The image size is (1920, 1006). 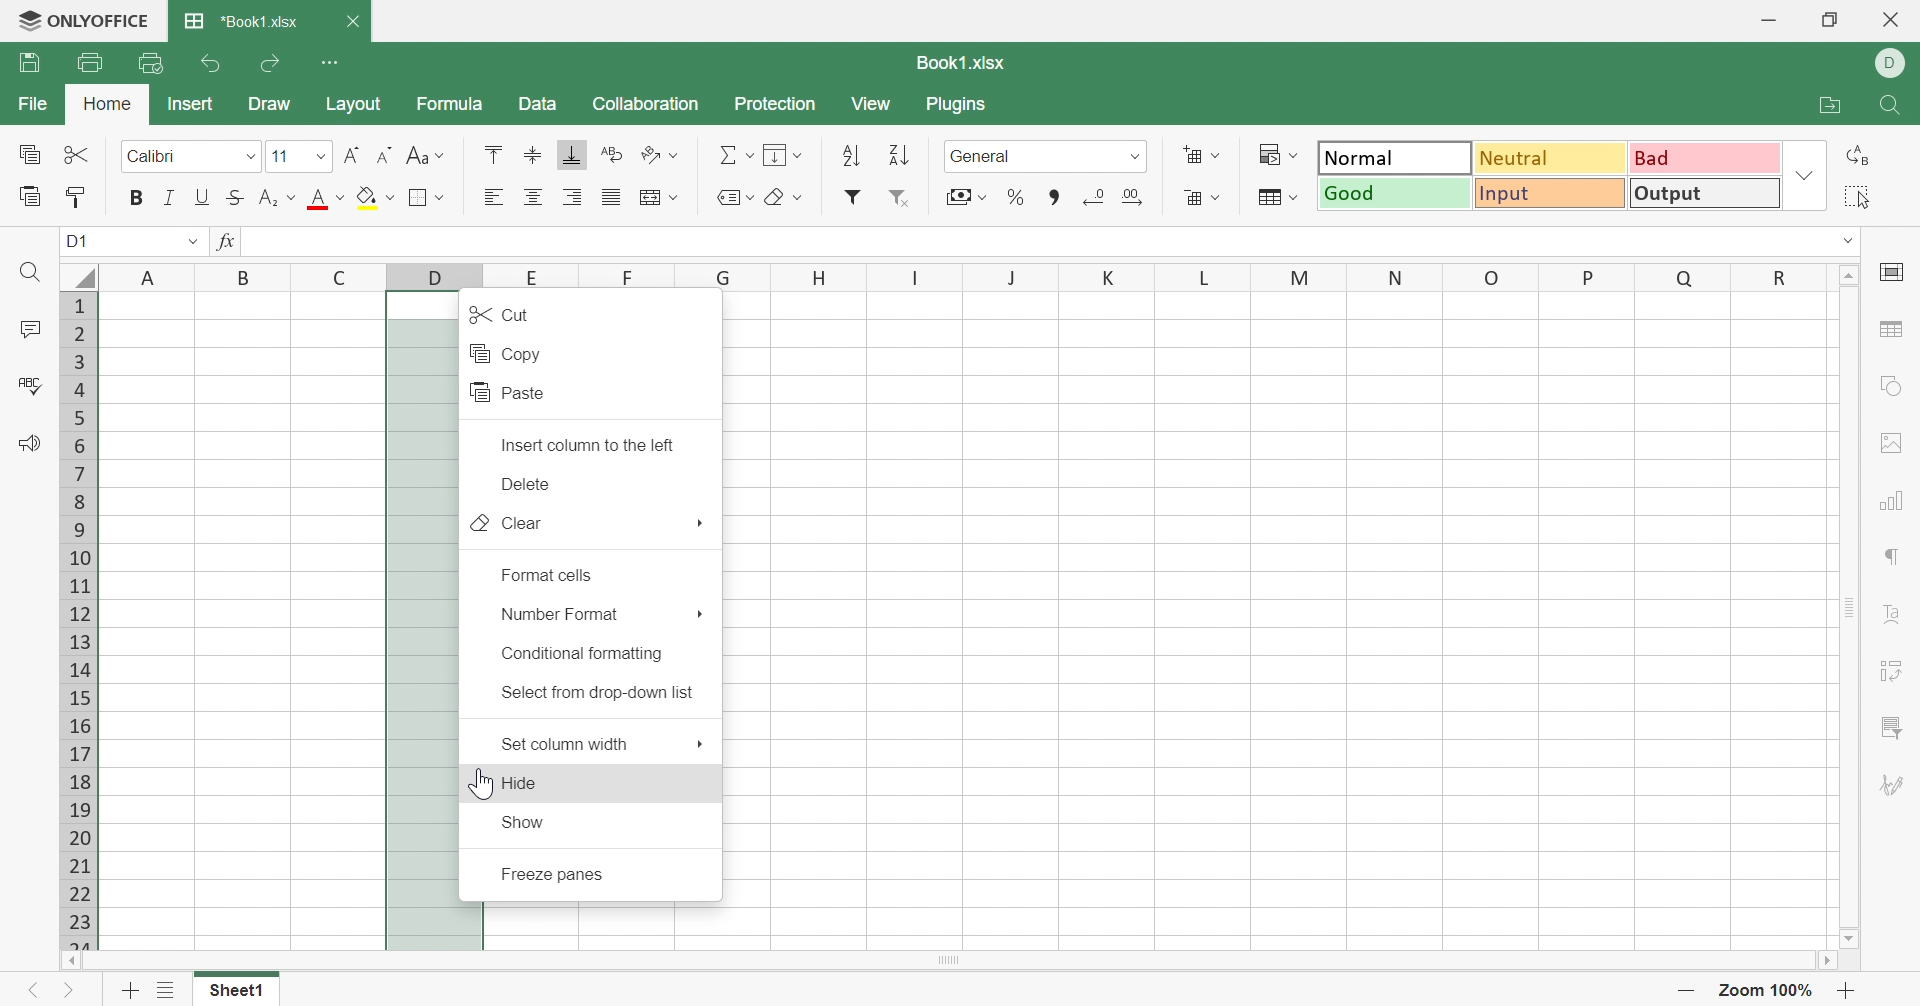 I want to click on Redo, so click(x=273, y=62).